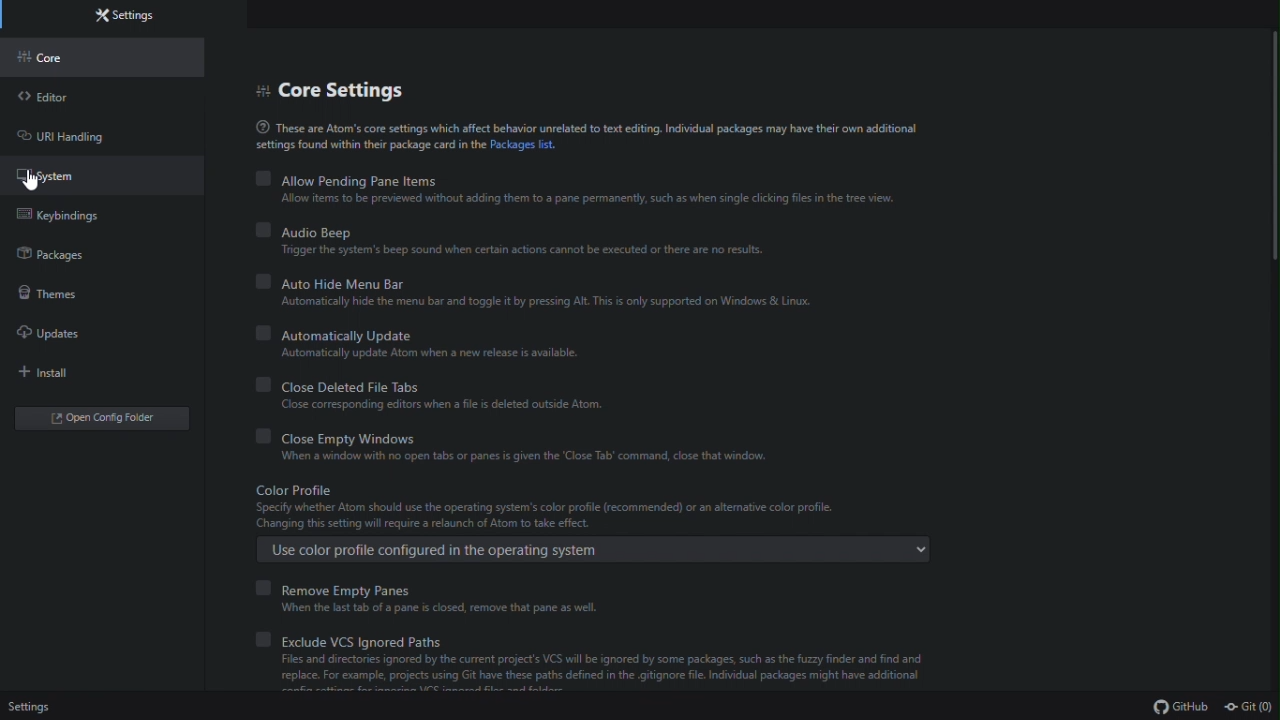 The width and height of the screenshot is (1280, 720). What do you see at coordinates (71, 60) in the screenshot?
I see `Core` at bounding box center [71, 60].